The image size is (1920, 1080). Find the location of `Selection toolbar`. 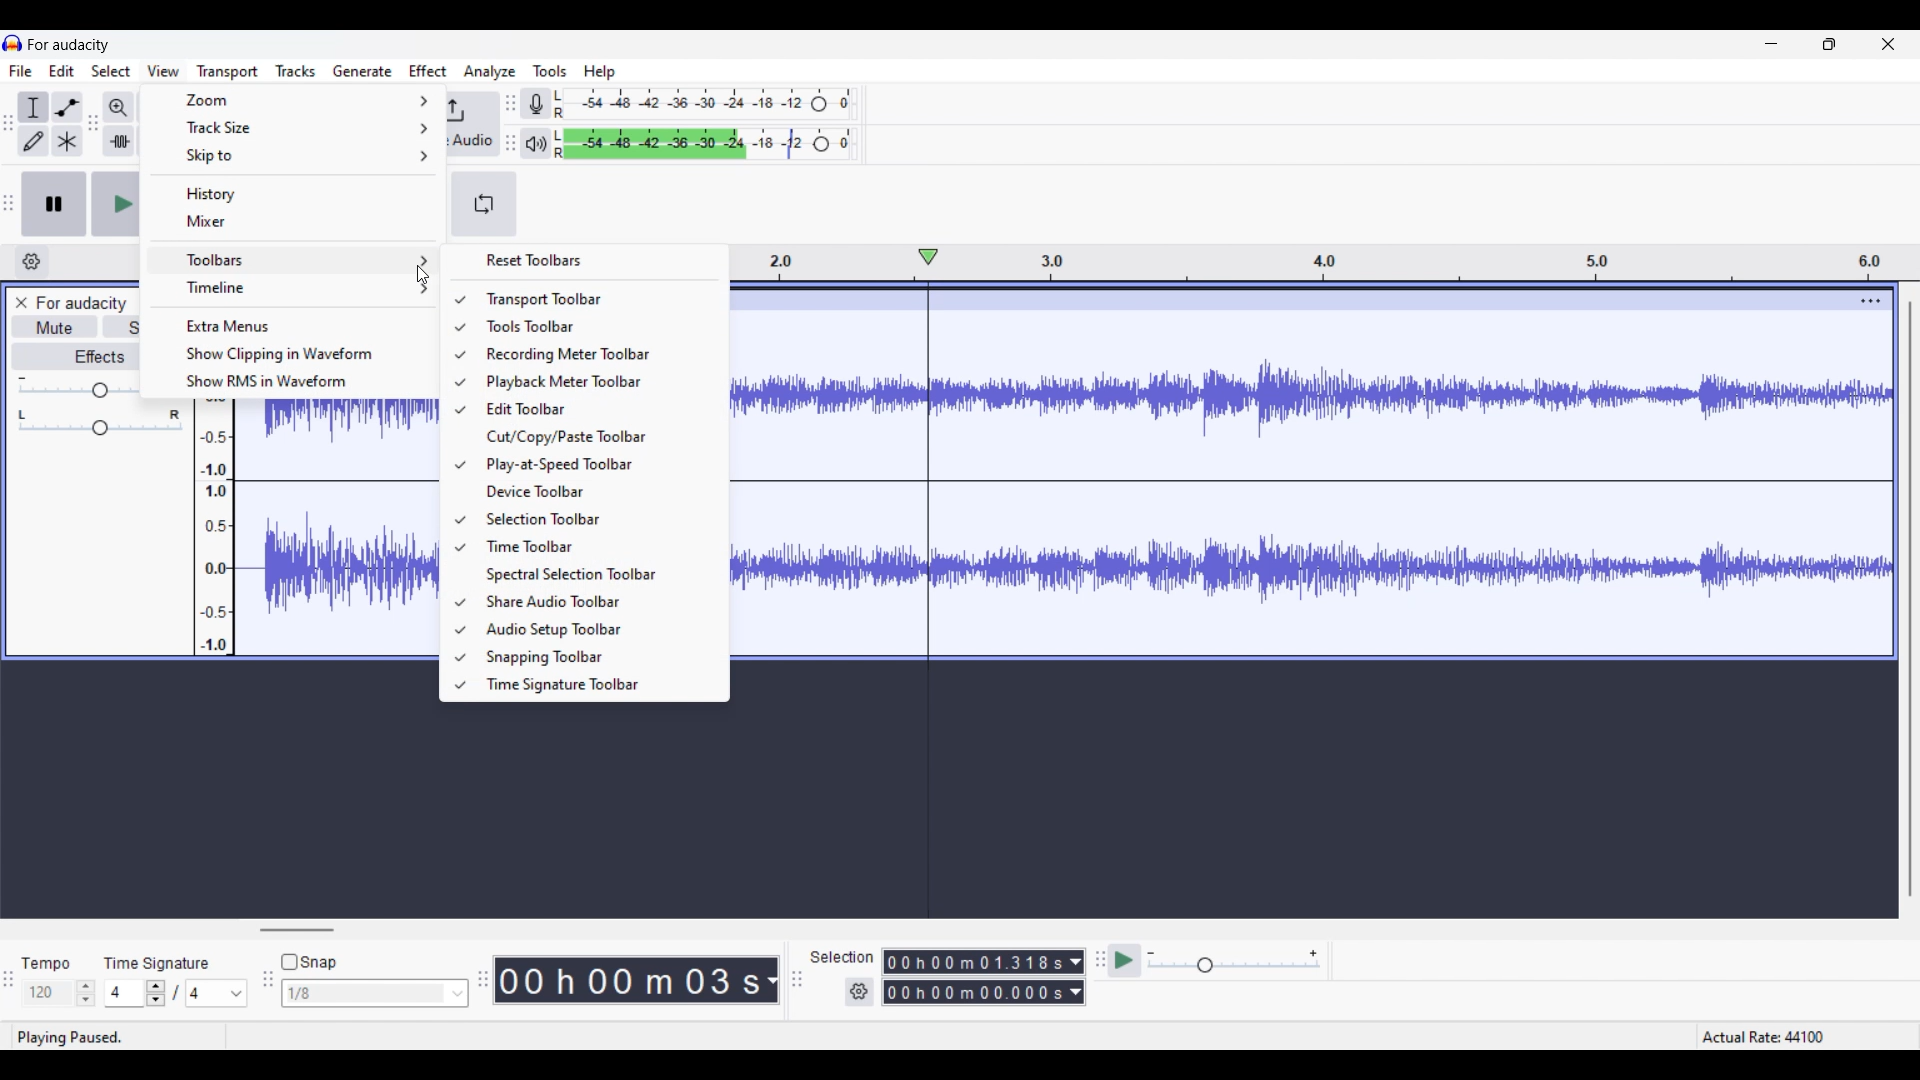

Selection toolbar is located at coordinates (595, 518).